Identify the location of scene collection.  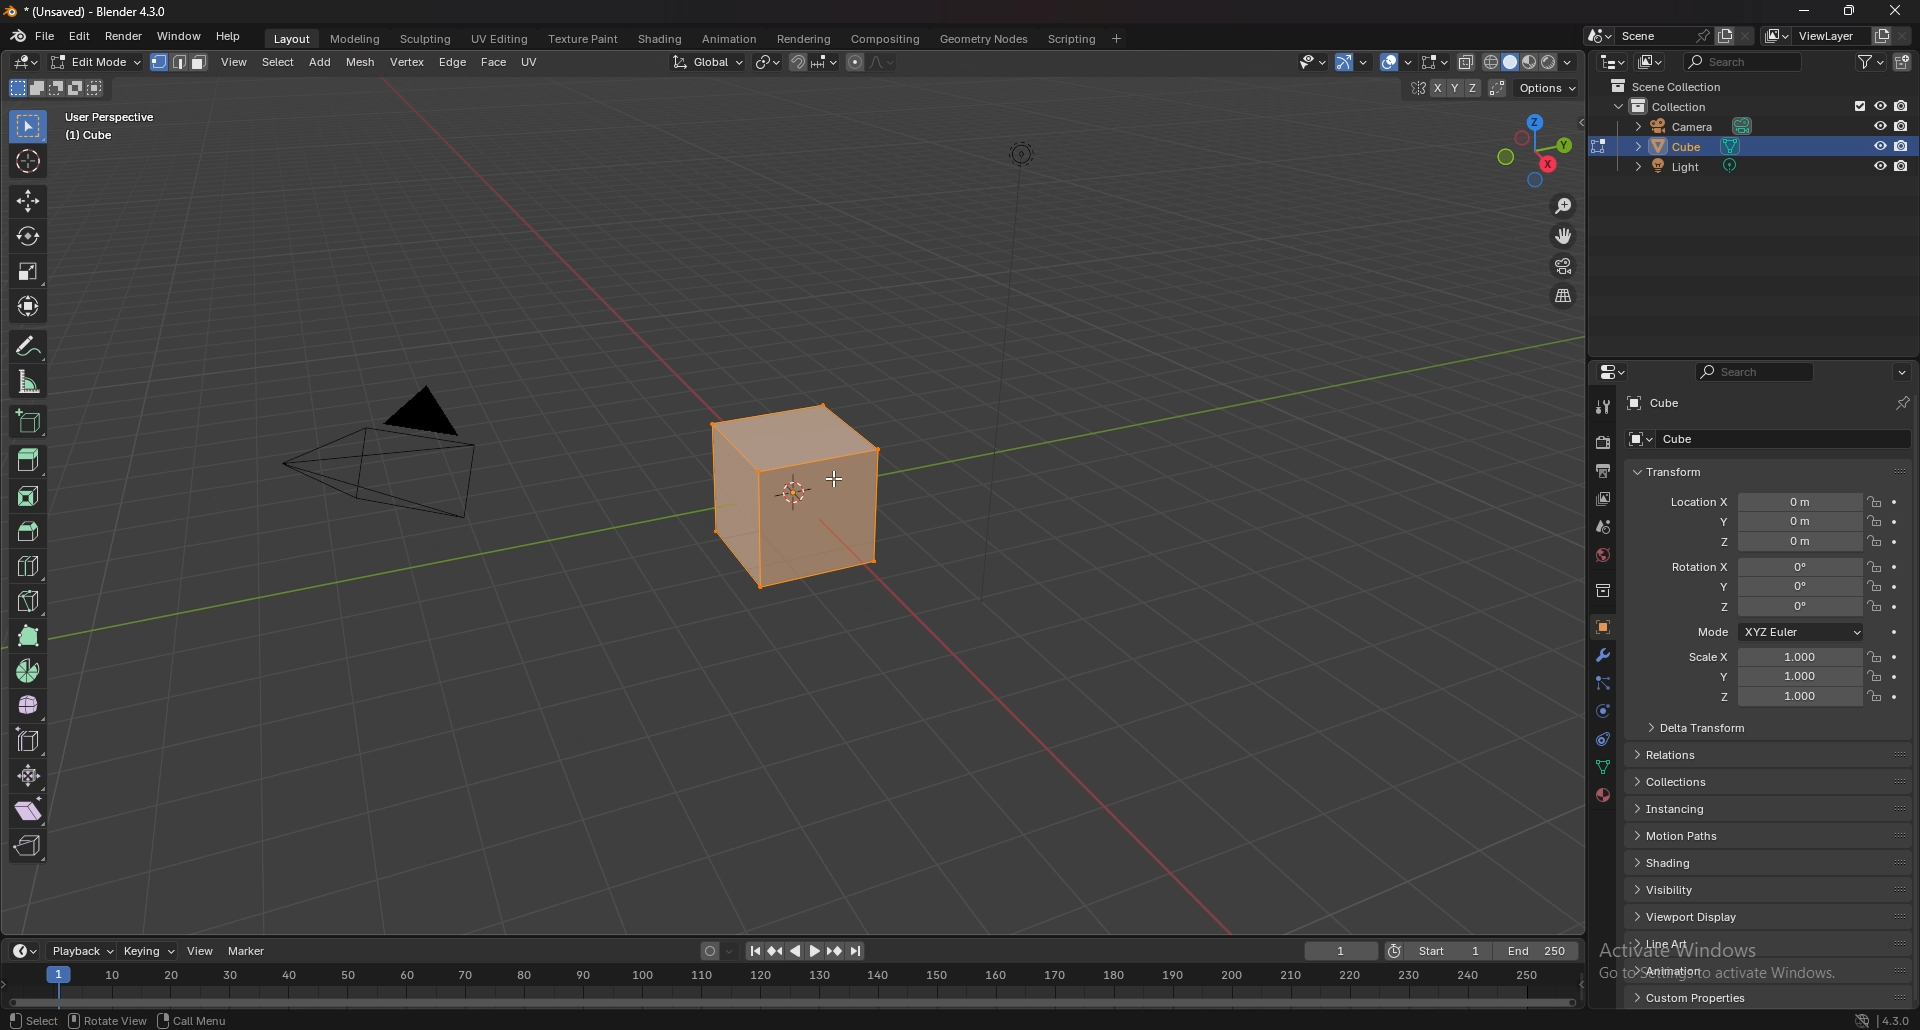
(1676, 85).